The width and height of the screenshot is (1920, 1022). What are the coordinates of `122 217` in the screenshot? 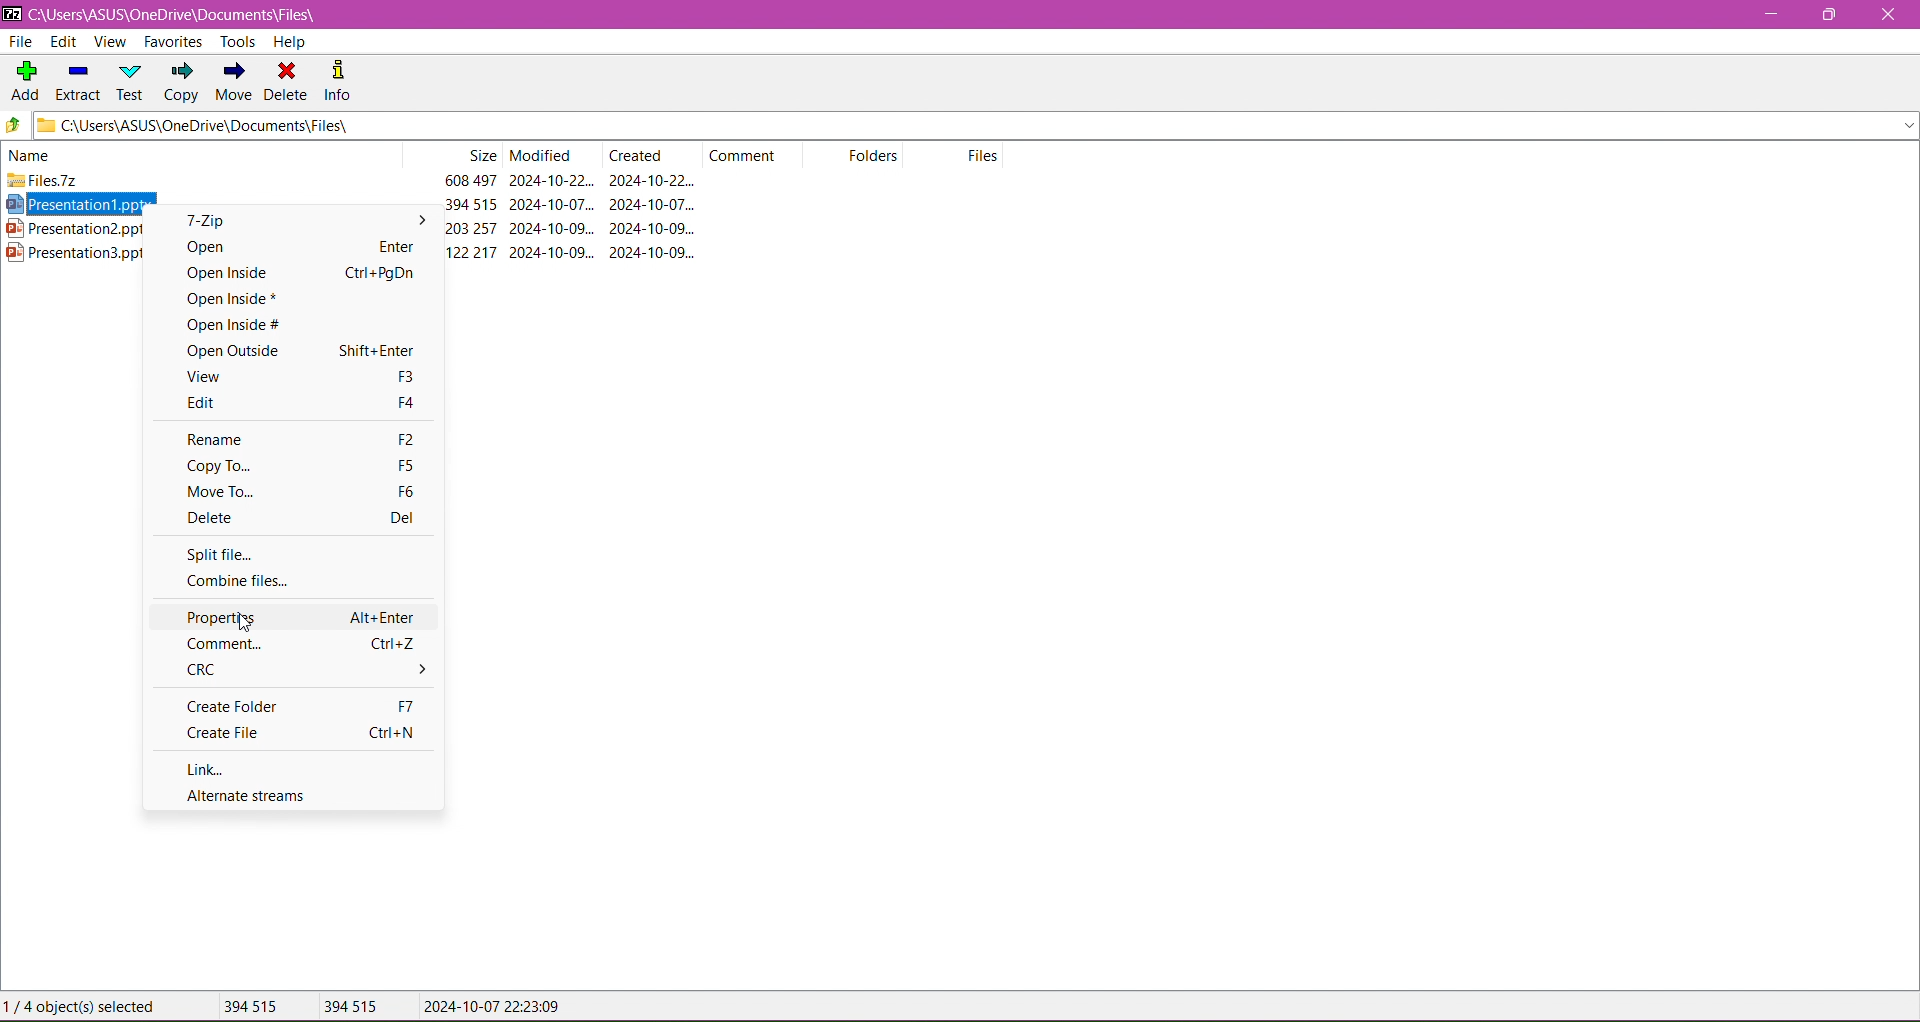 It's located at (471, 253).